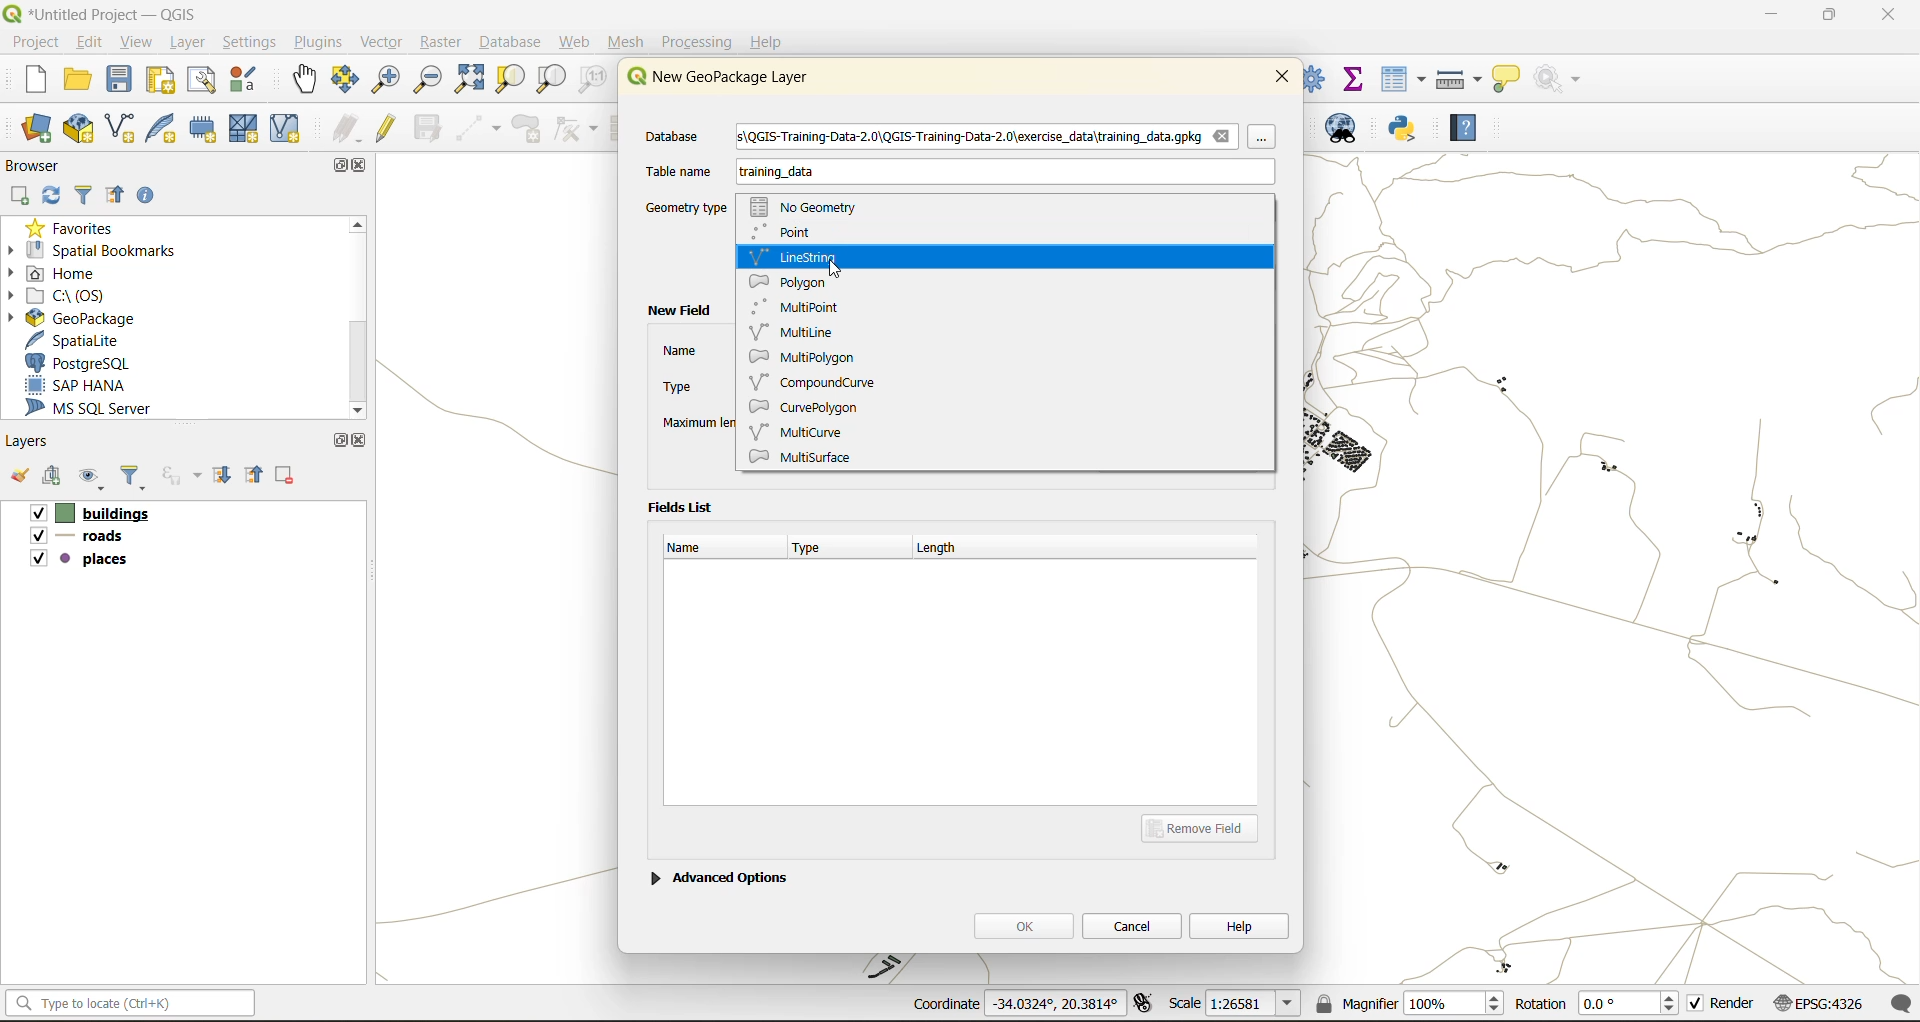 The image size is (1920, 1022). What do you see at coordinates (84, 340) in the screenshot?
I see `spatialite` at bounding box center [84, 340].